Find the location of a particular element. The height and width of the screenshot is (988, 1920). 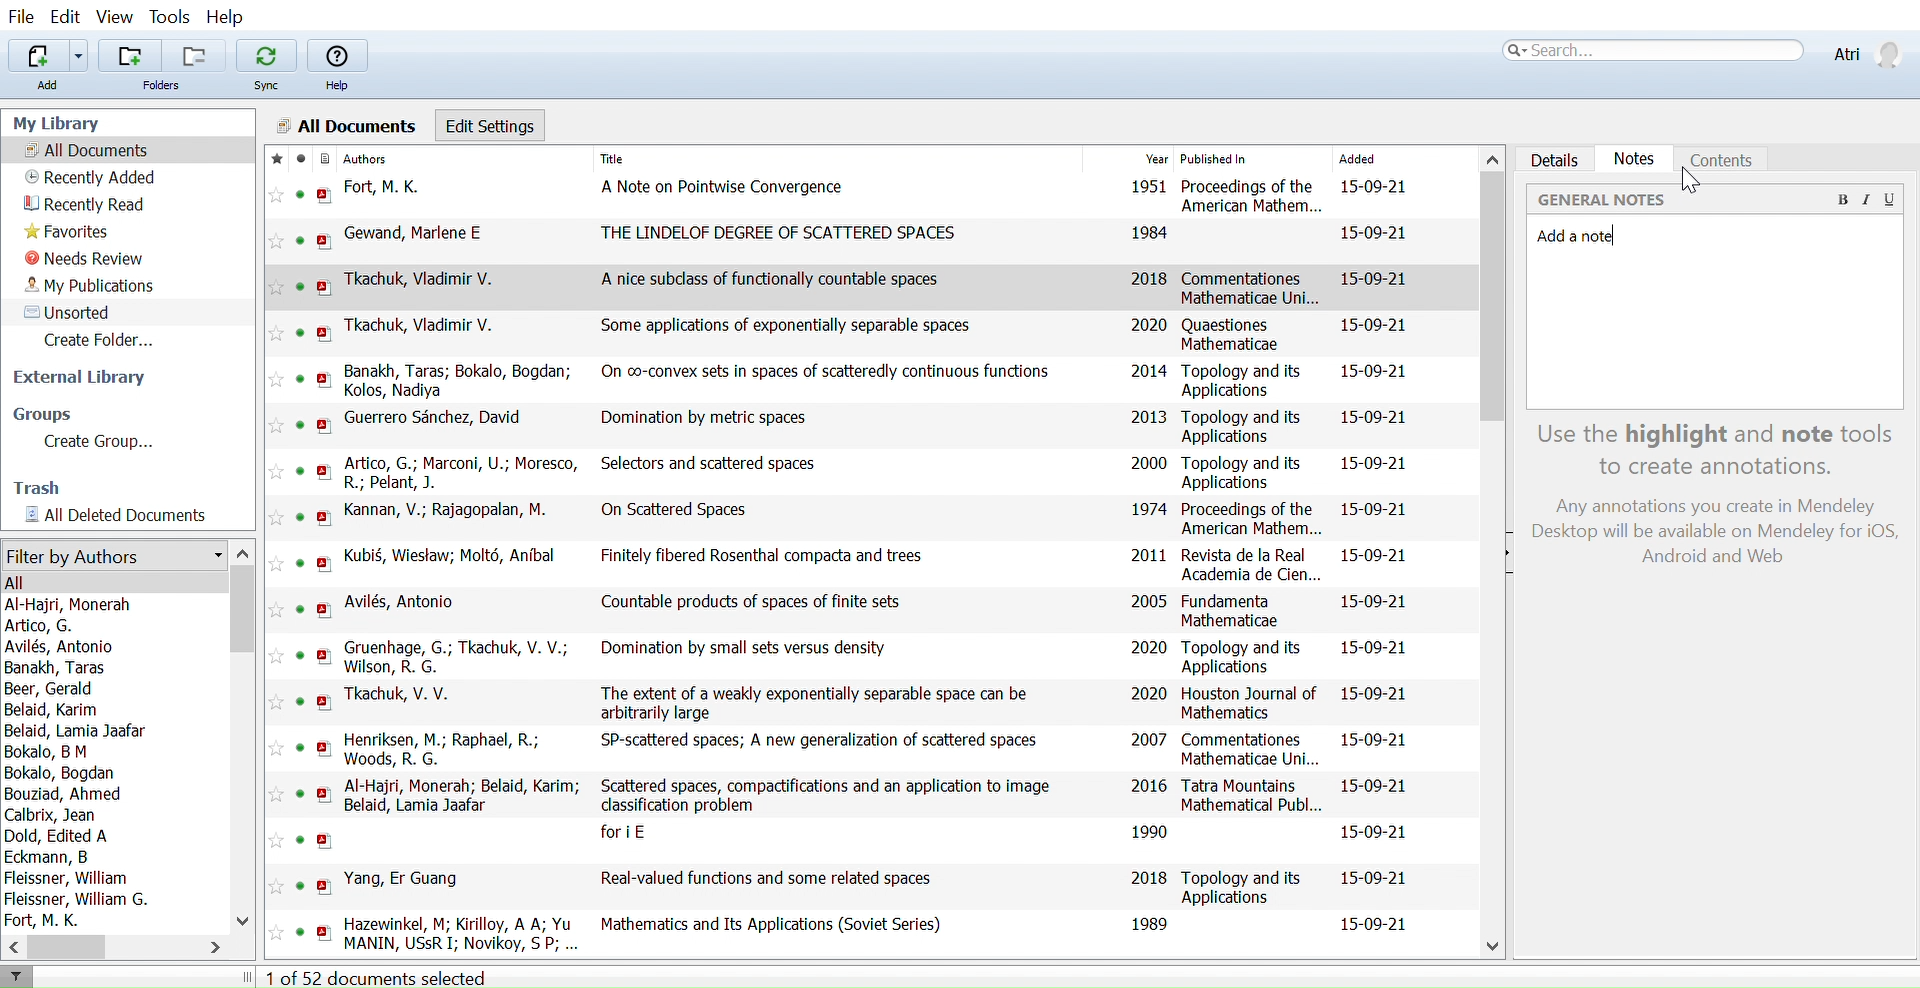

A nice subclass of functionally countable spaces is located at coordinates (771, 279).